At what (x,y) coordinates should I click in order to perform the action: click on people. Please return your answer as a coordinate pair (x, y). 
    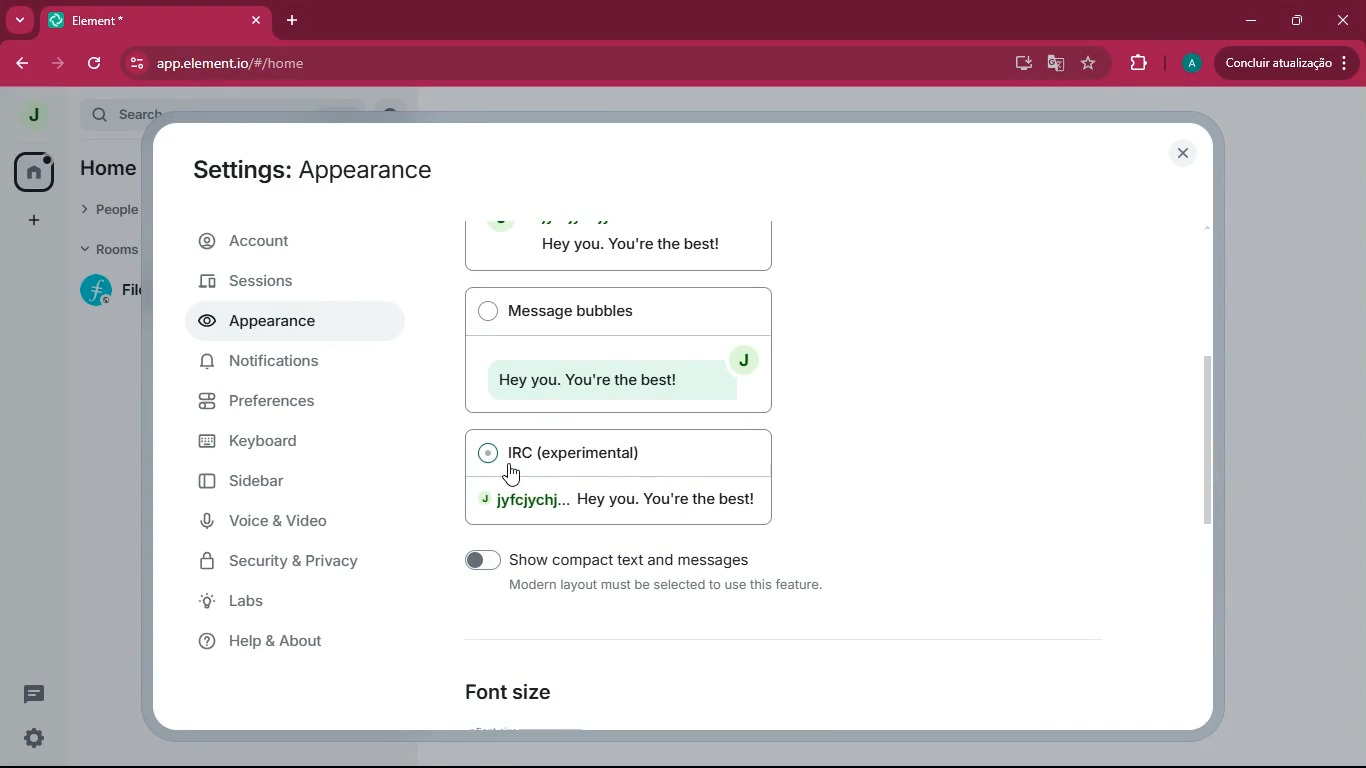
    Looking at the image, I should click on (112, 209).